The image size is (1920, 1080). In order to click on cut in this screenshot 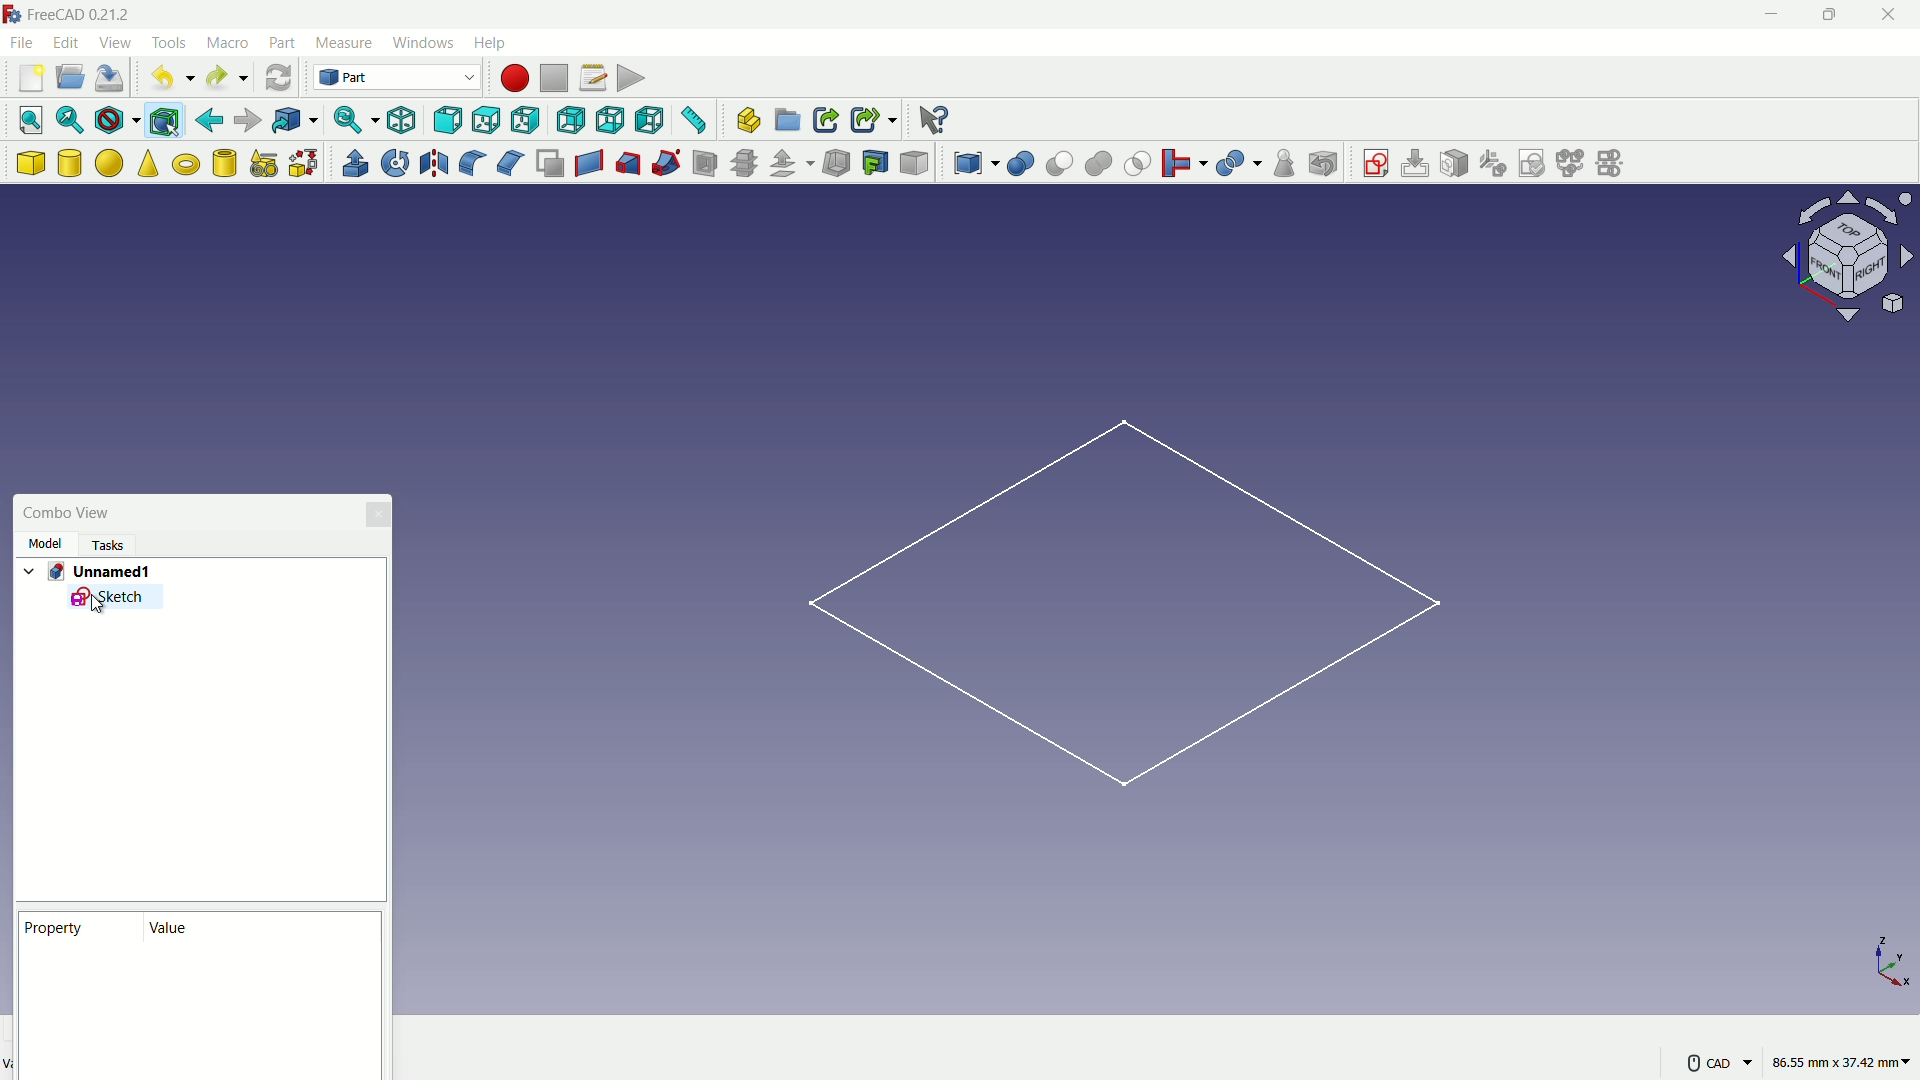, I will do `click(1059, 163)`.